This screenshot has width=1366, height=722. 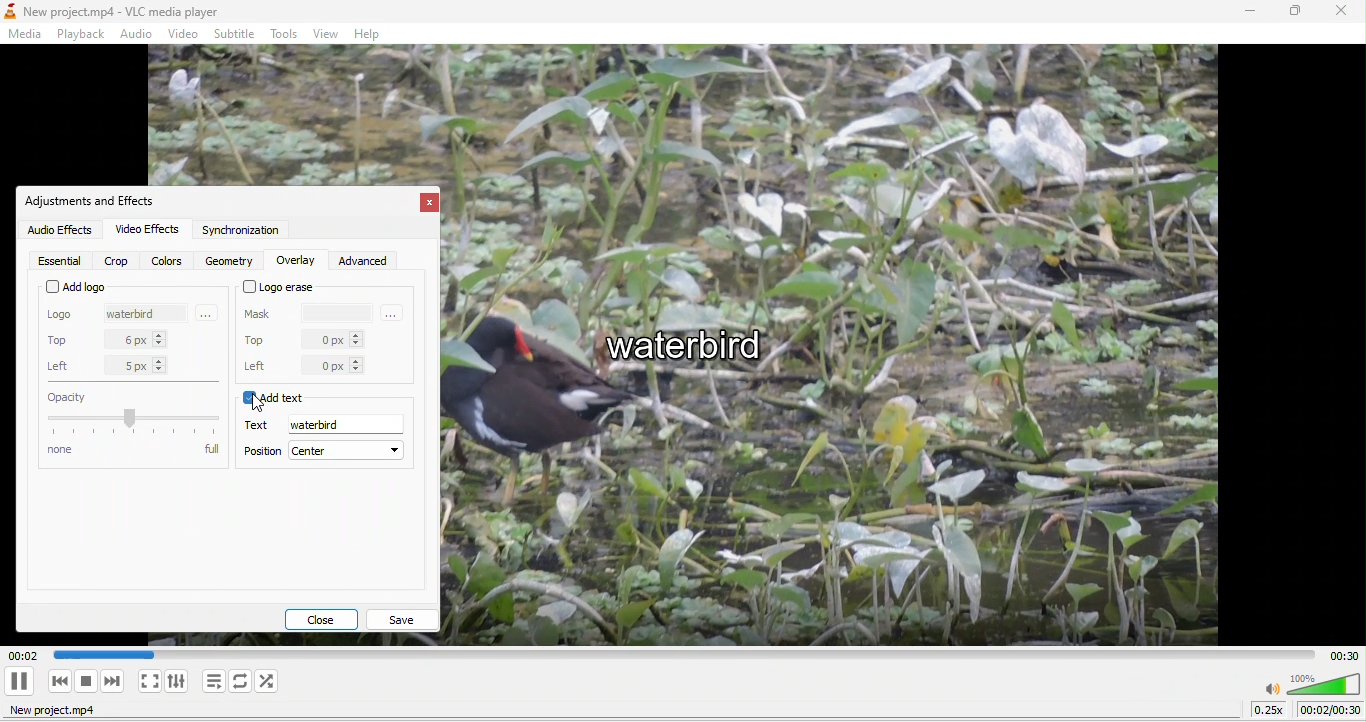 What do you see at coordinates (347, 423) in the screenshot?
I see `waterbird` at bounding box center [347, 423].